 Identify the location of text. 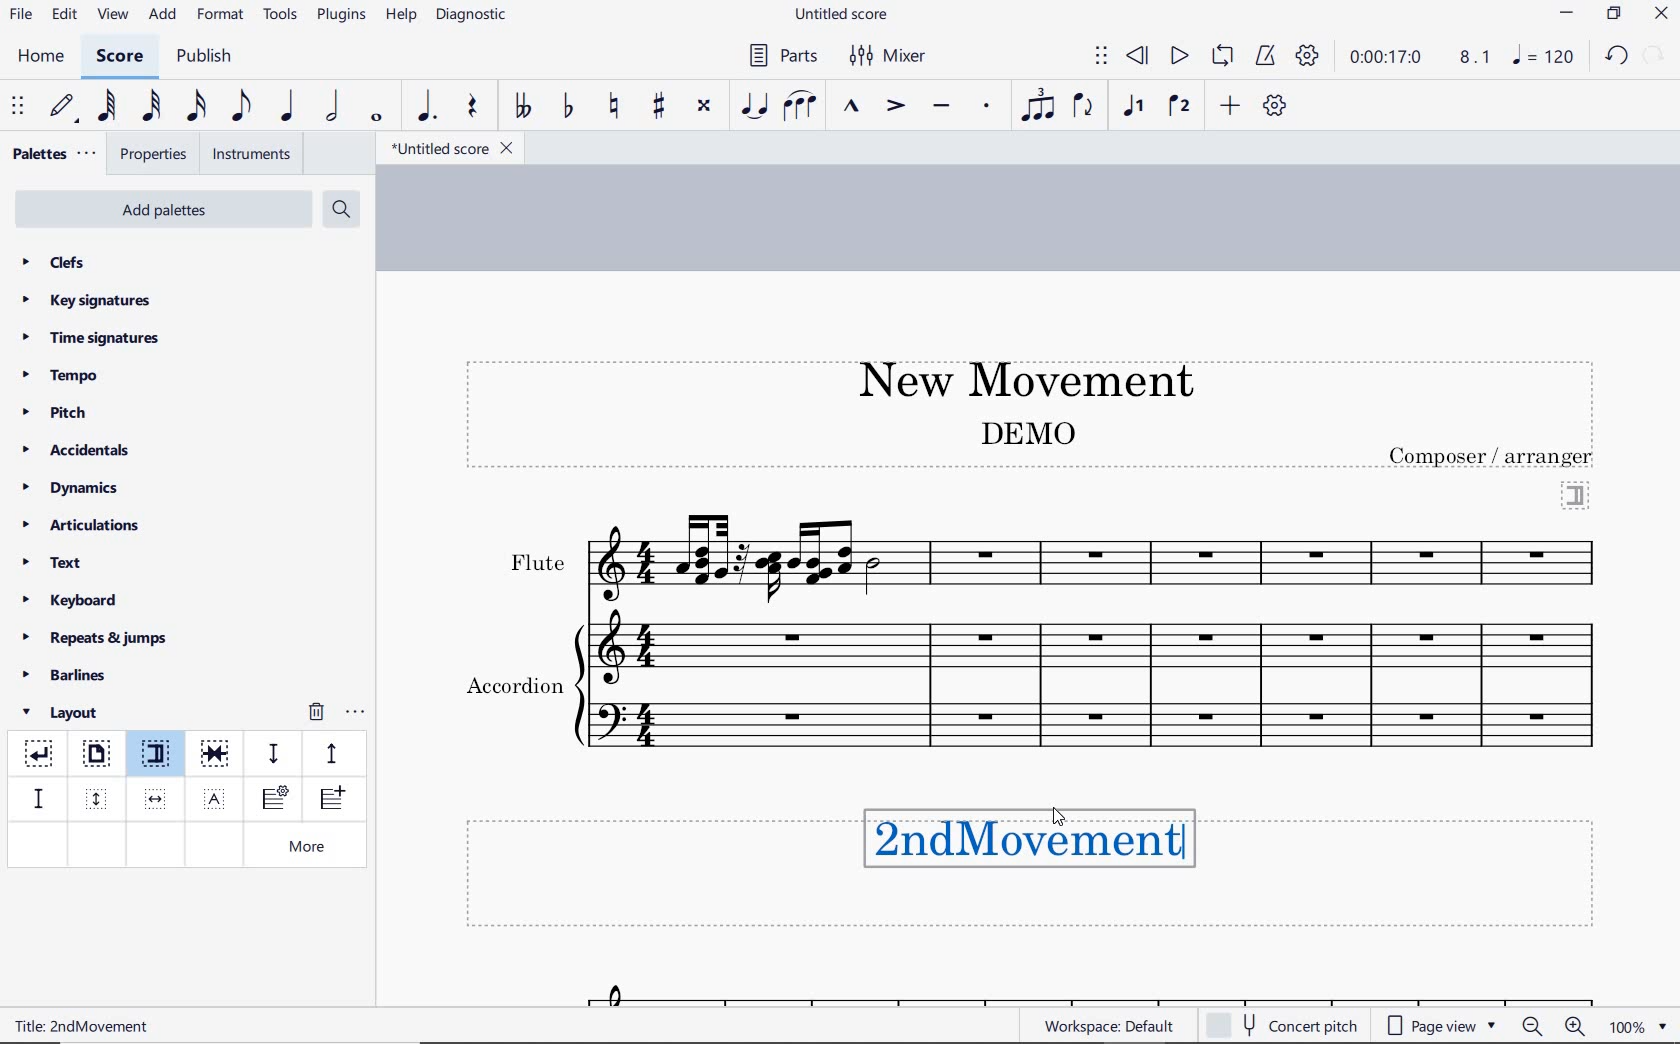
(64, 1025).